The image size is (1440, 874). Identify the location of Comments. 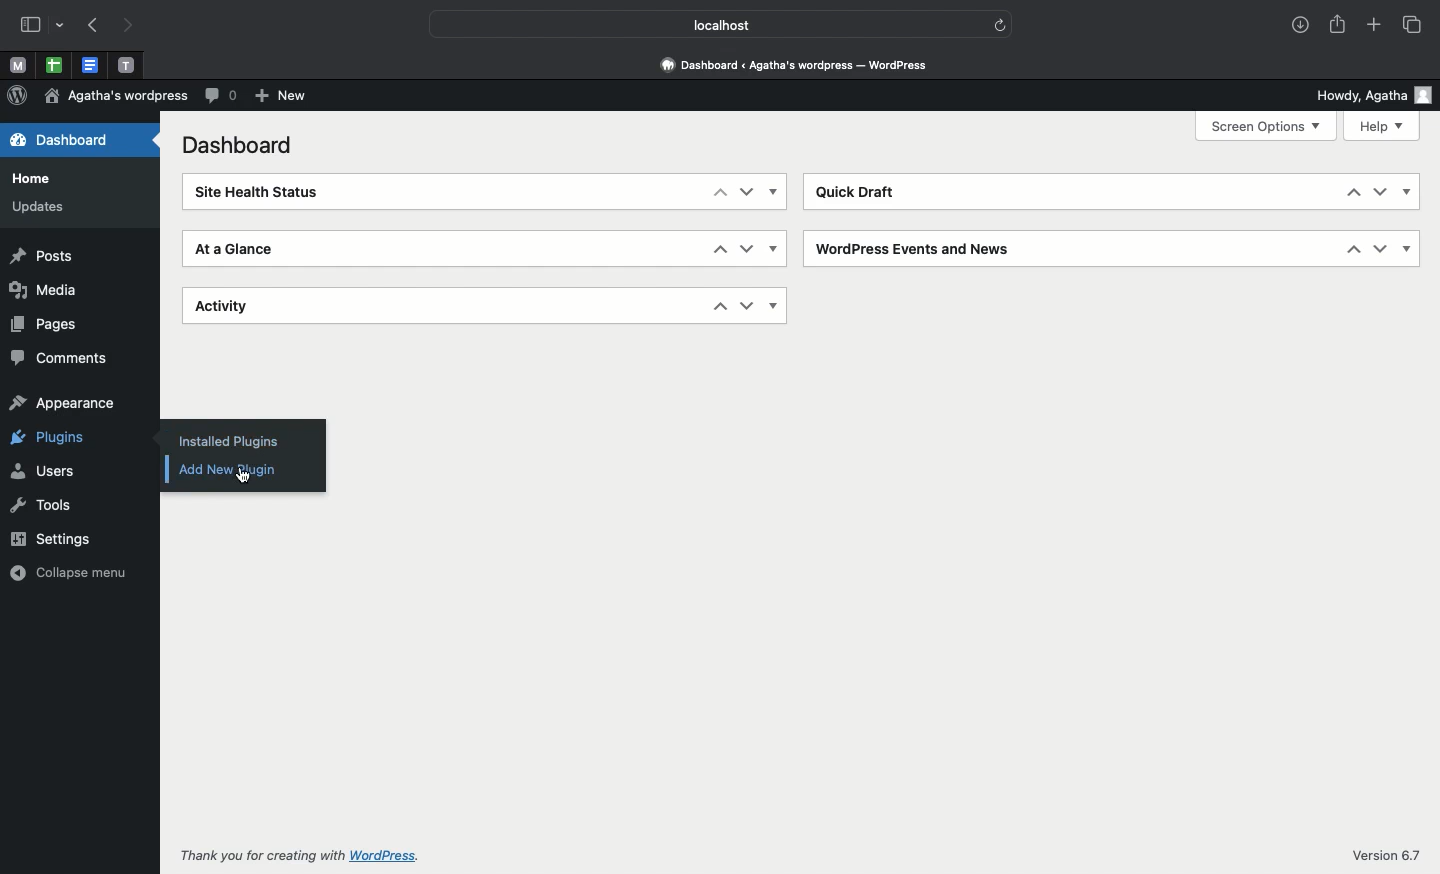
(66, 357).